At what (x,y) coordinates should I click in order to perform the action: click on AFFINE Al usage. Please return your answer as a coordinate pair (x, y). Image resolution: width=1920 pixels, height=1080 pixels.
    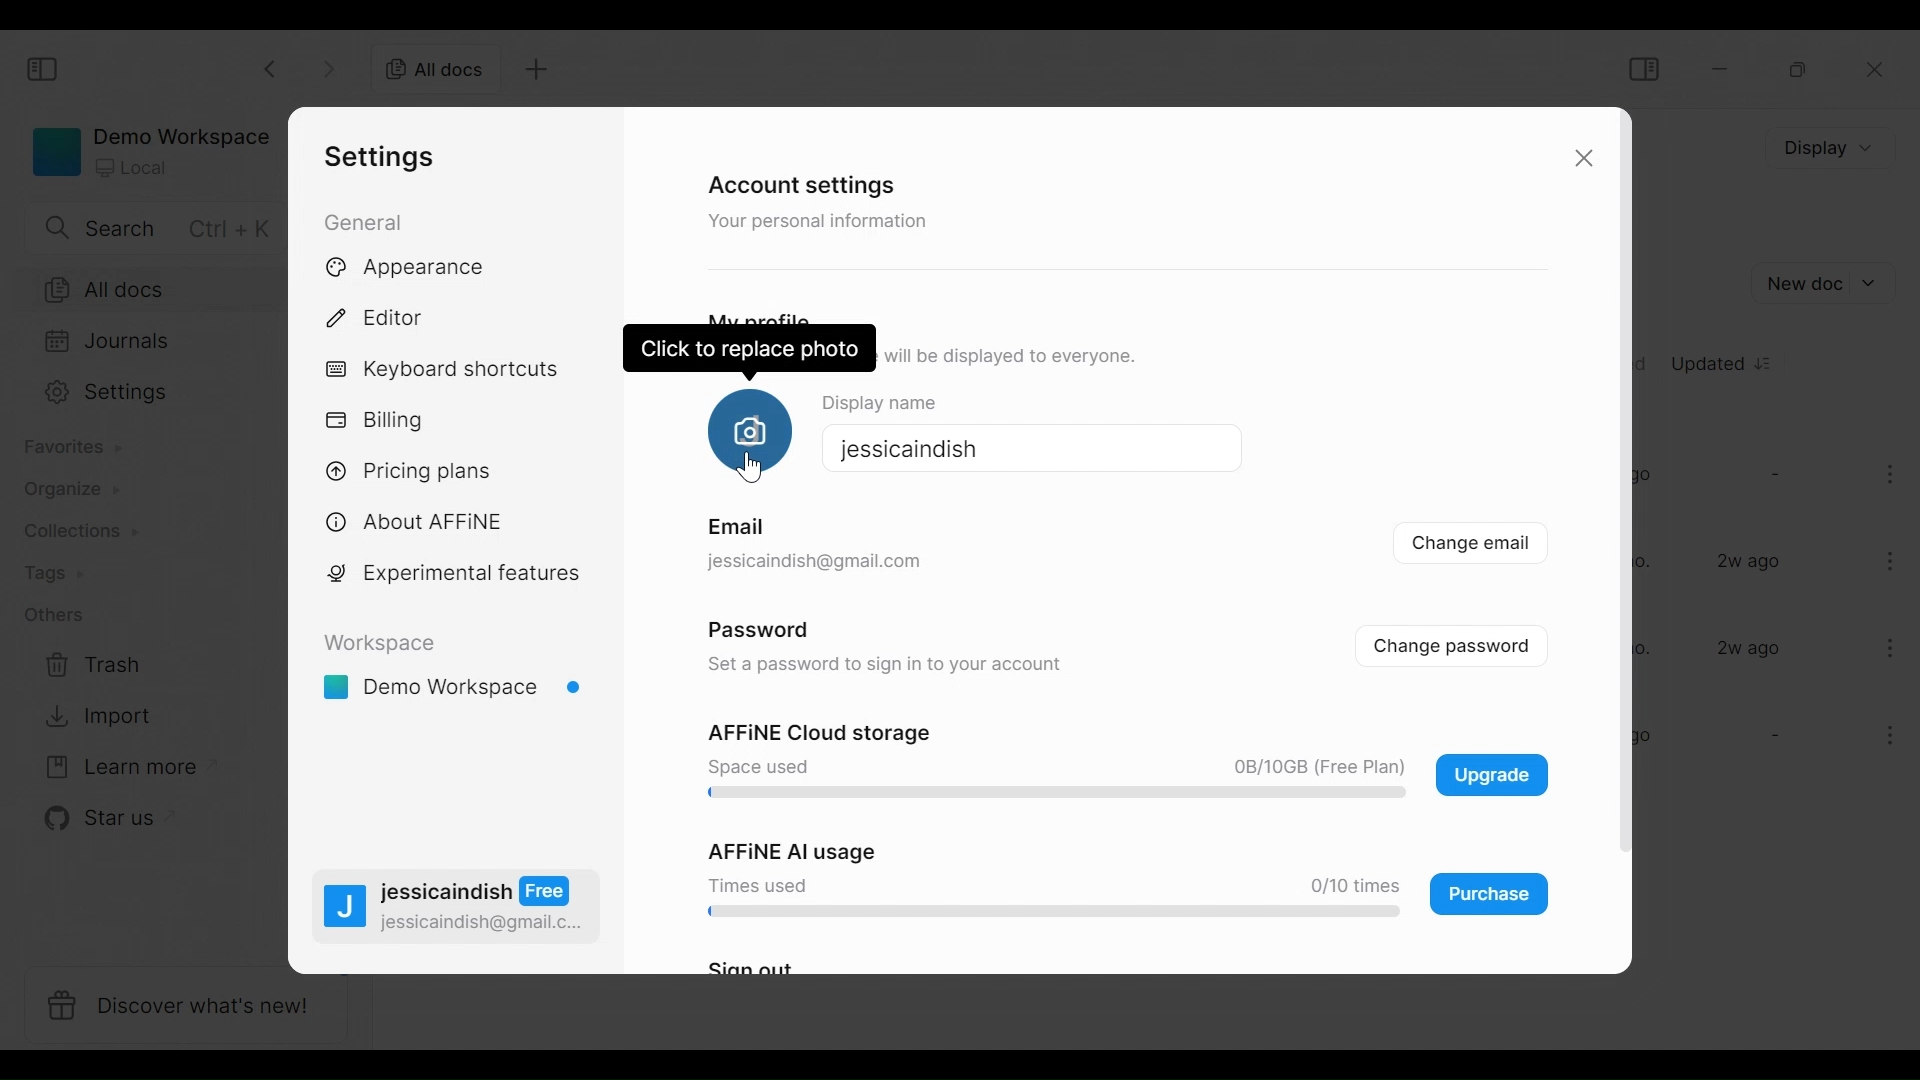
    Looking at the image, I should click on (780, 849).